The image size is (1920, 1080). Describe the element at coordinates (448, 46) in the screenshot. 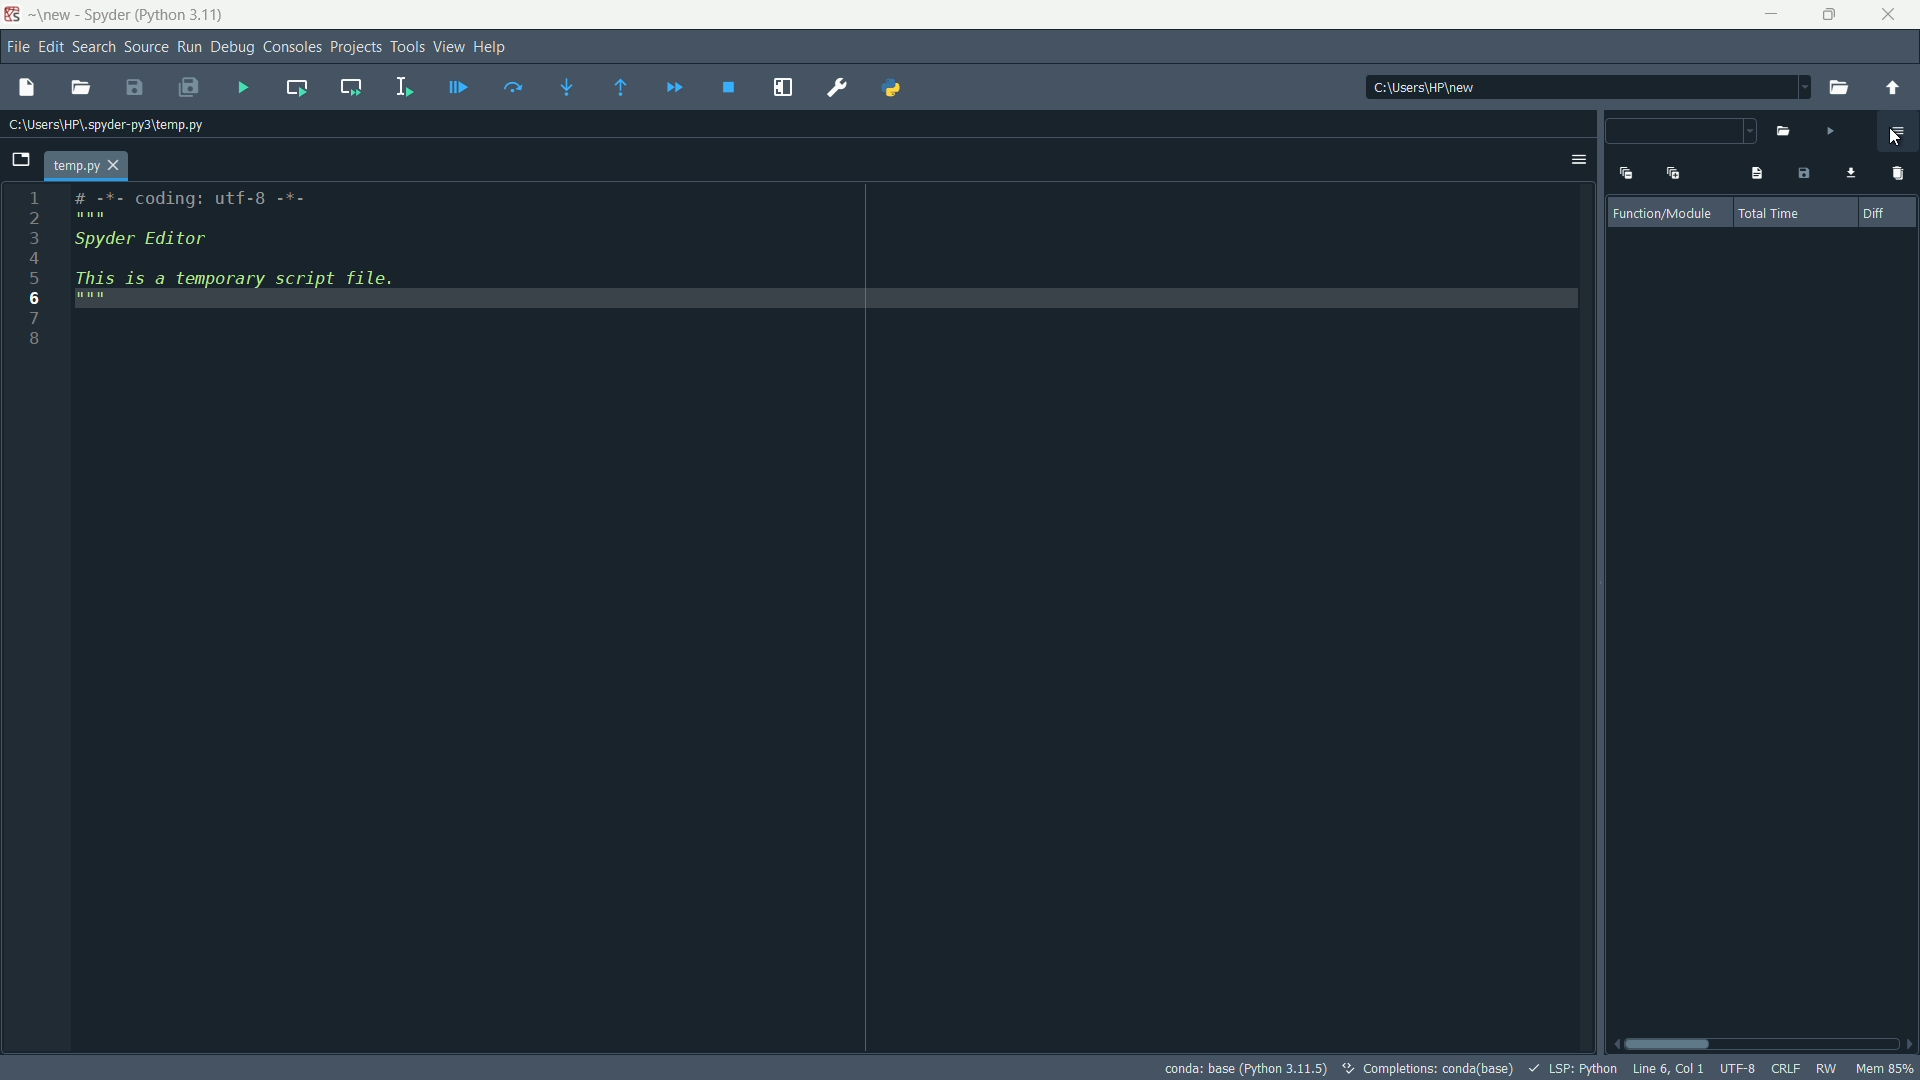

I see `view menu` at that location.